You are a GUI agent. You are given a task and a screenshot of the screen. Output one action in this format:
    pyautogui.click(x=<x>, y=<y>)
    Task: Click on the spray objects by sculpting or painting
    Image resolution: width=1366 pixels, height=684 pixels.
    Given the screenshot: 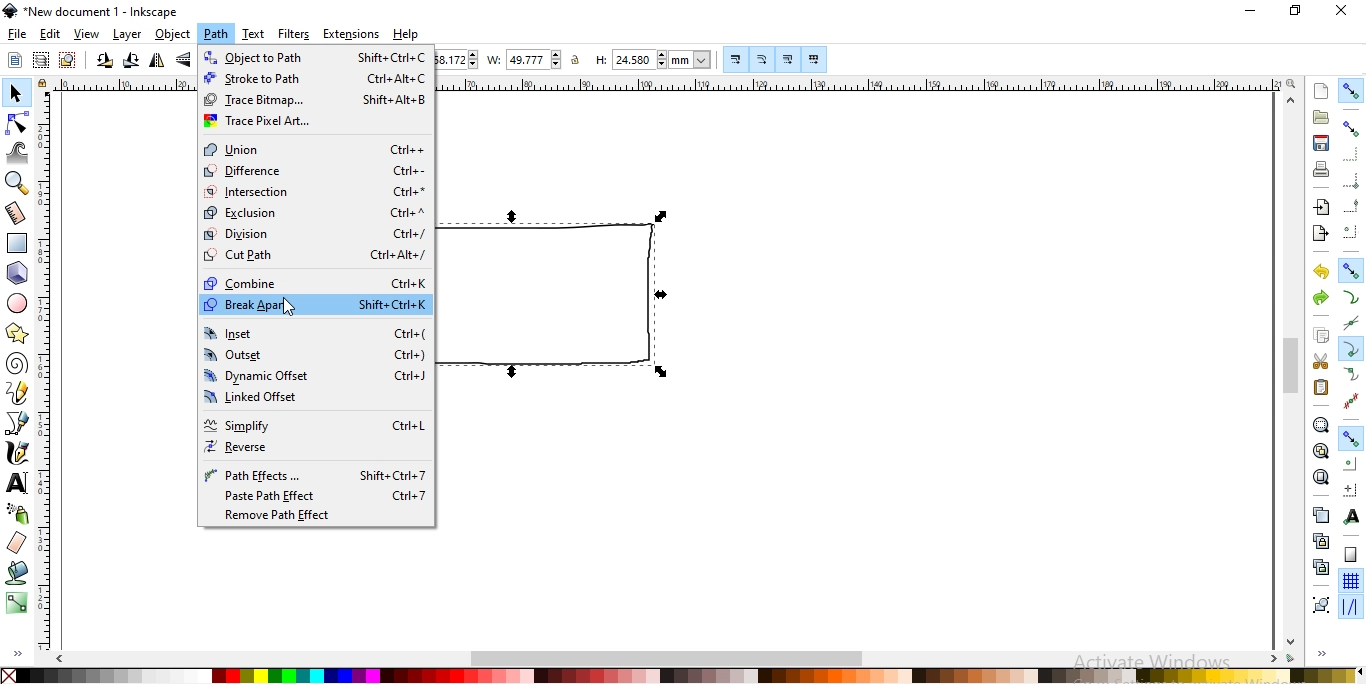 What is the action you would take?
    pyautogui.click(x=17, y=513)
    